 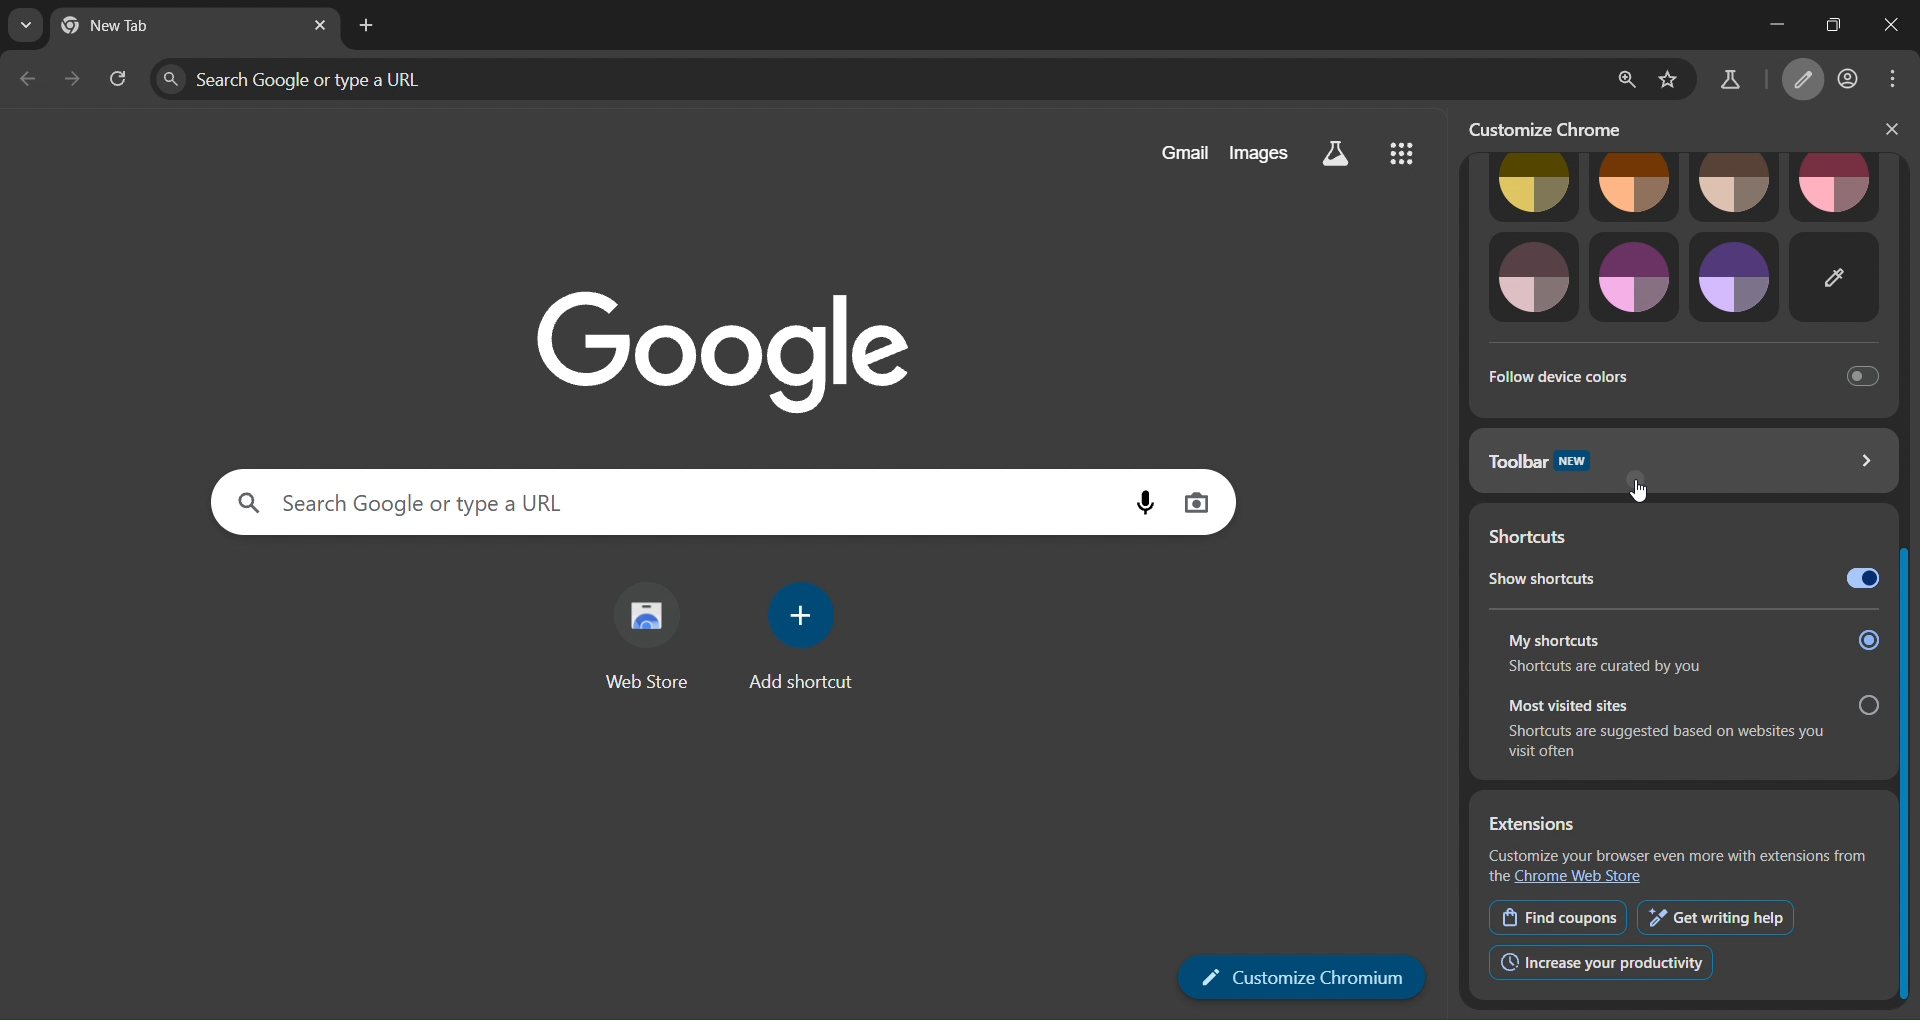 I want to click on theme, so click(x=1735, y=184).